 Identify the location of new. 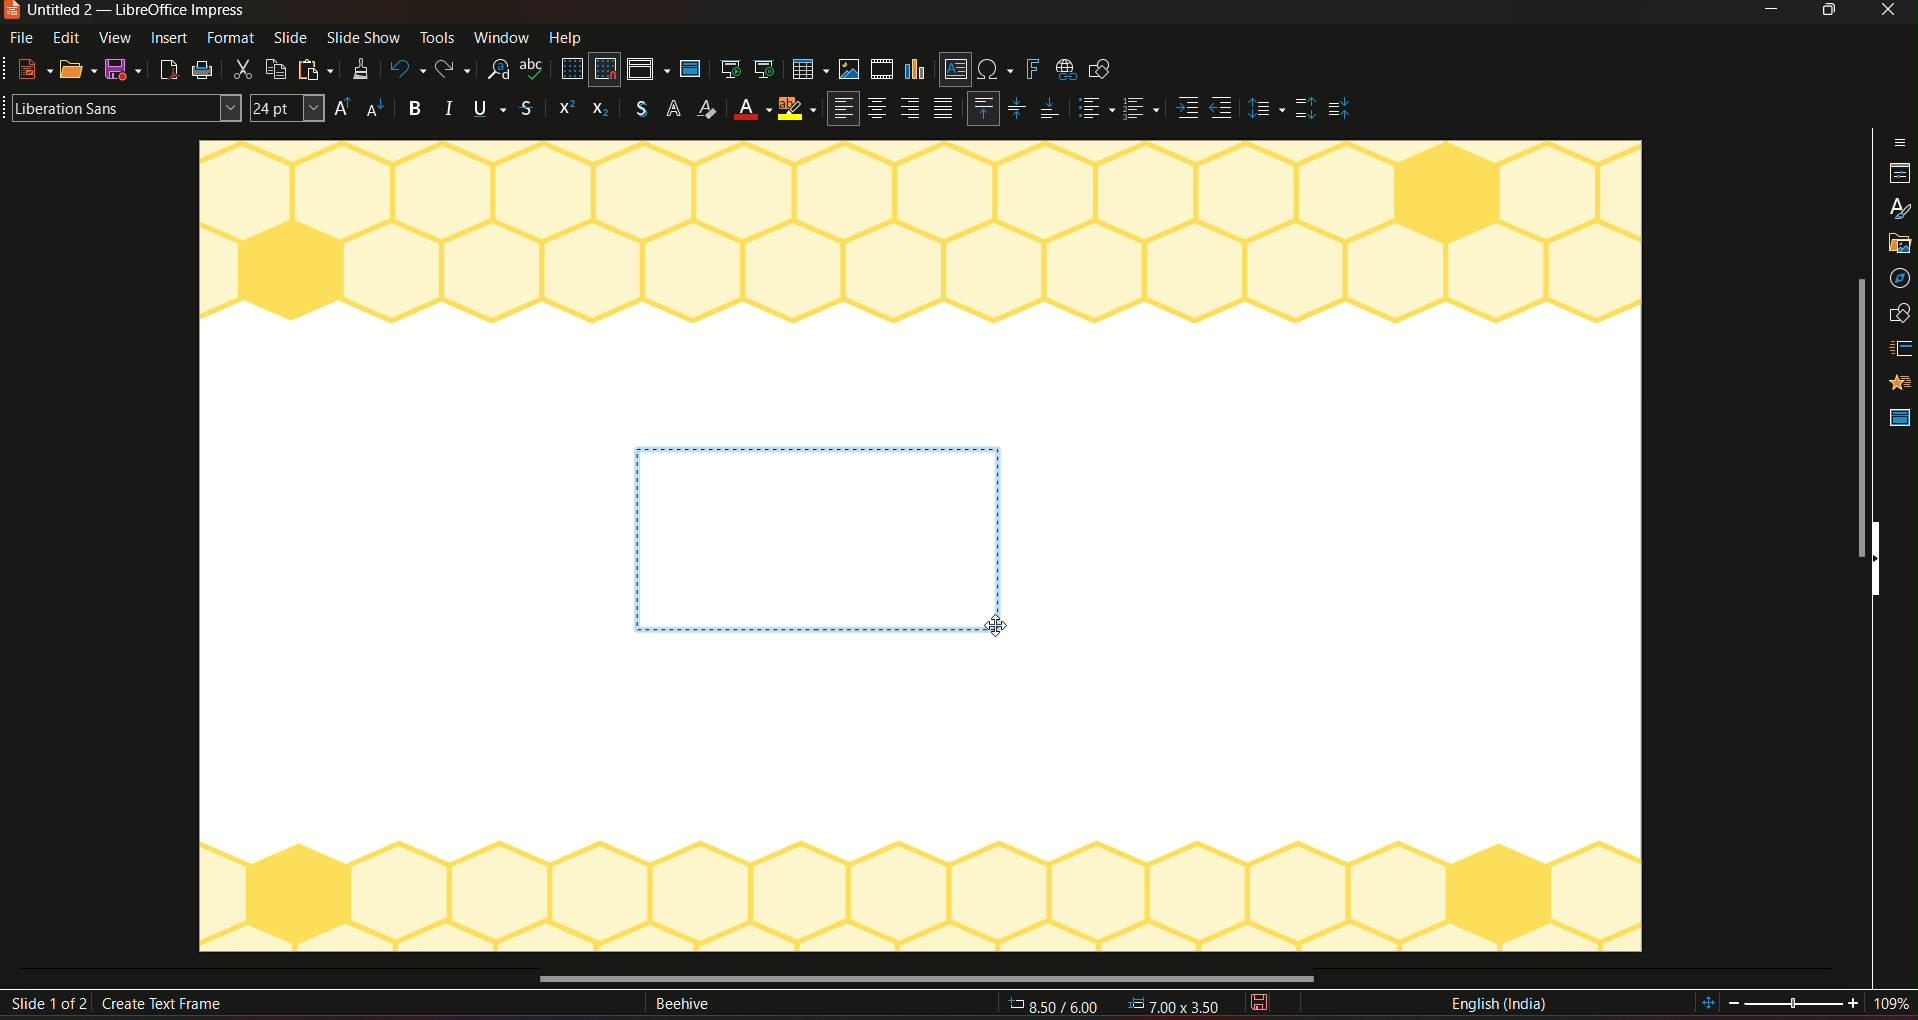
(30, 70).